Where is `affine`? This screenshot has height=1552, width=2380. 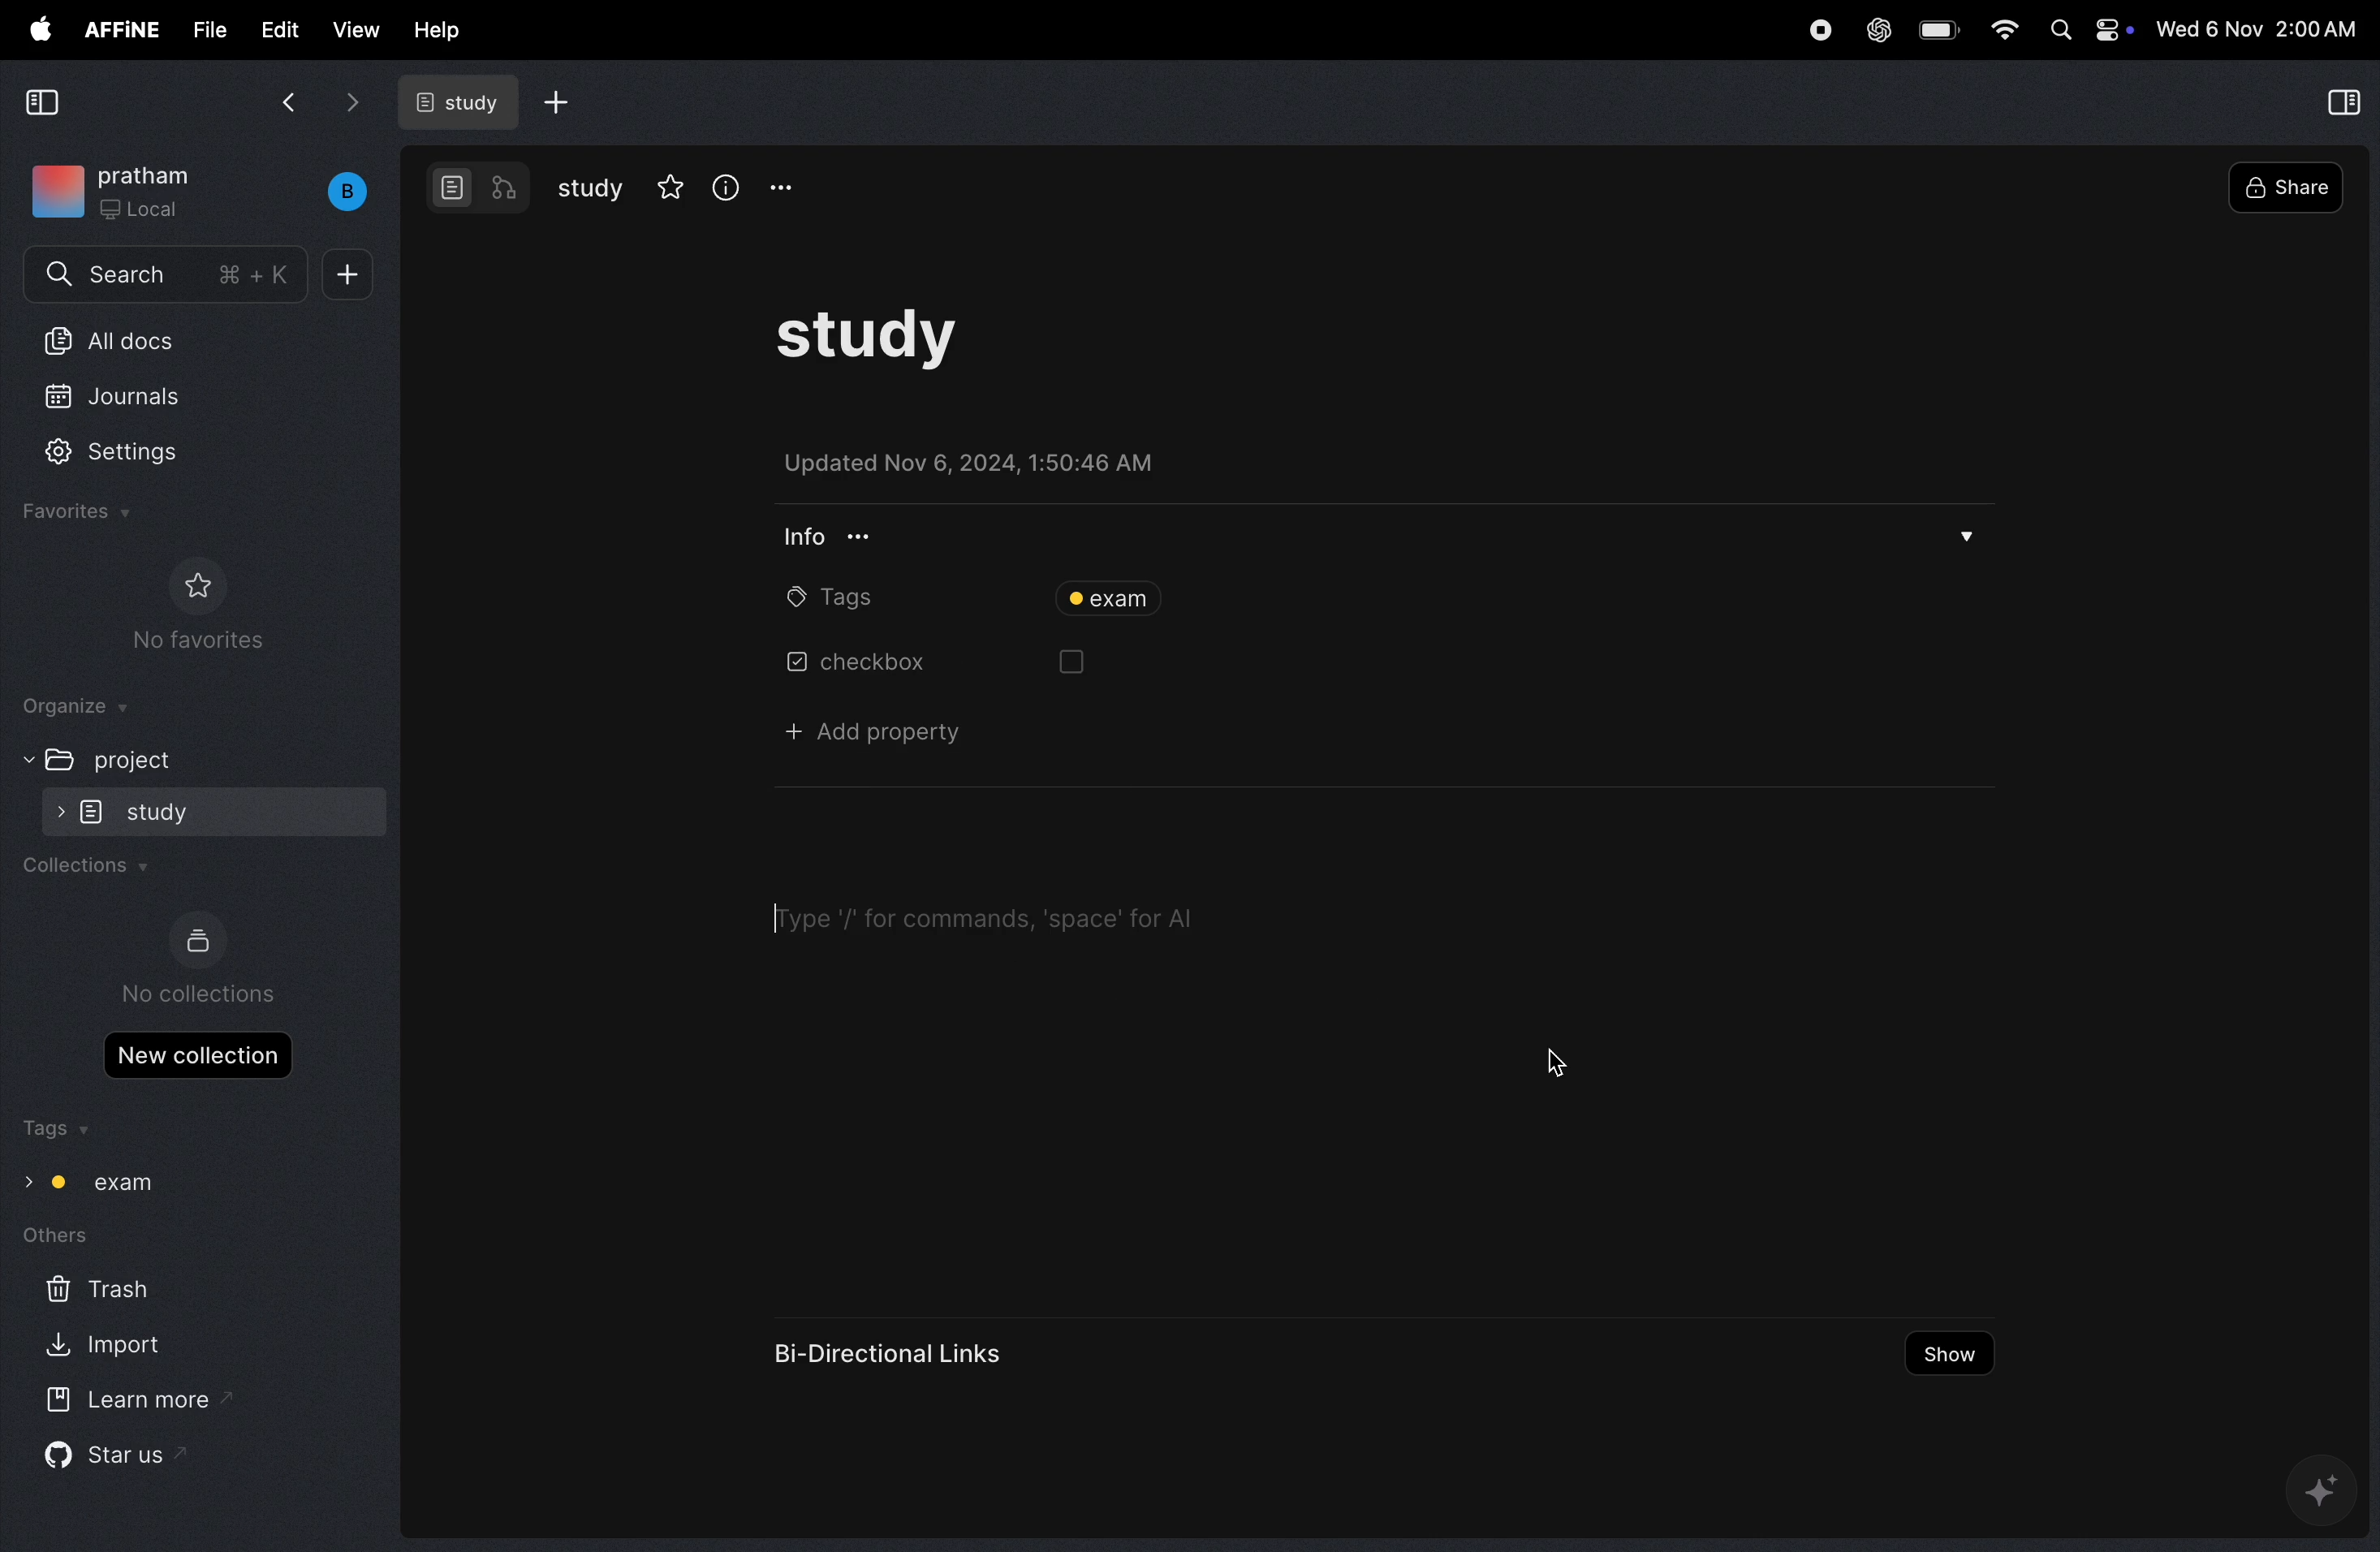
affine is located at coordinates (122, 31).